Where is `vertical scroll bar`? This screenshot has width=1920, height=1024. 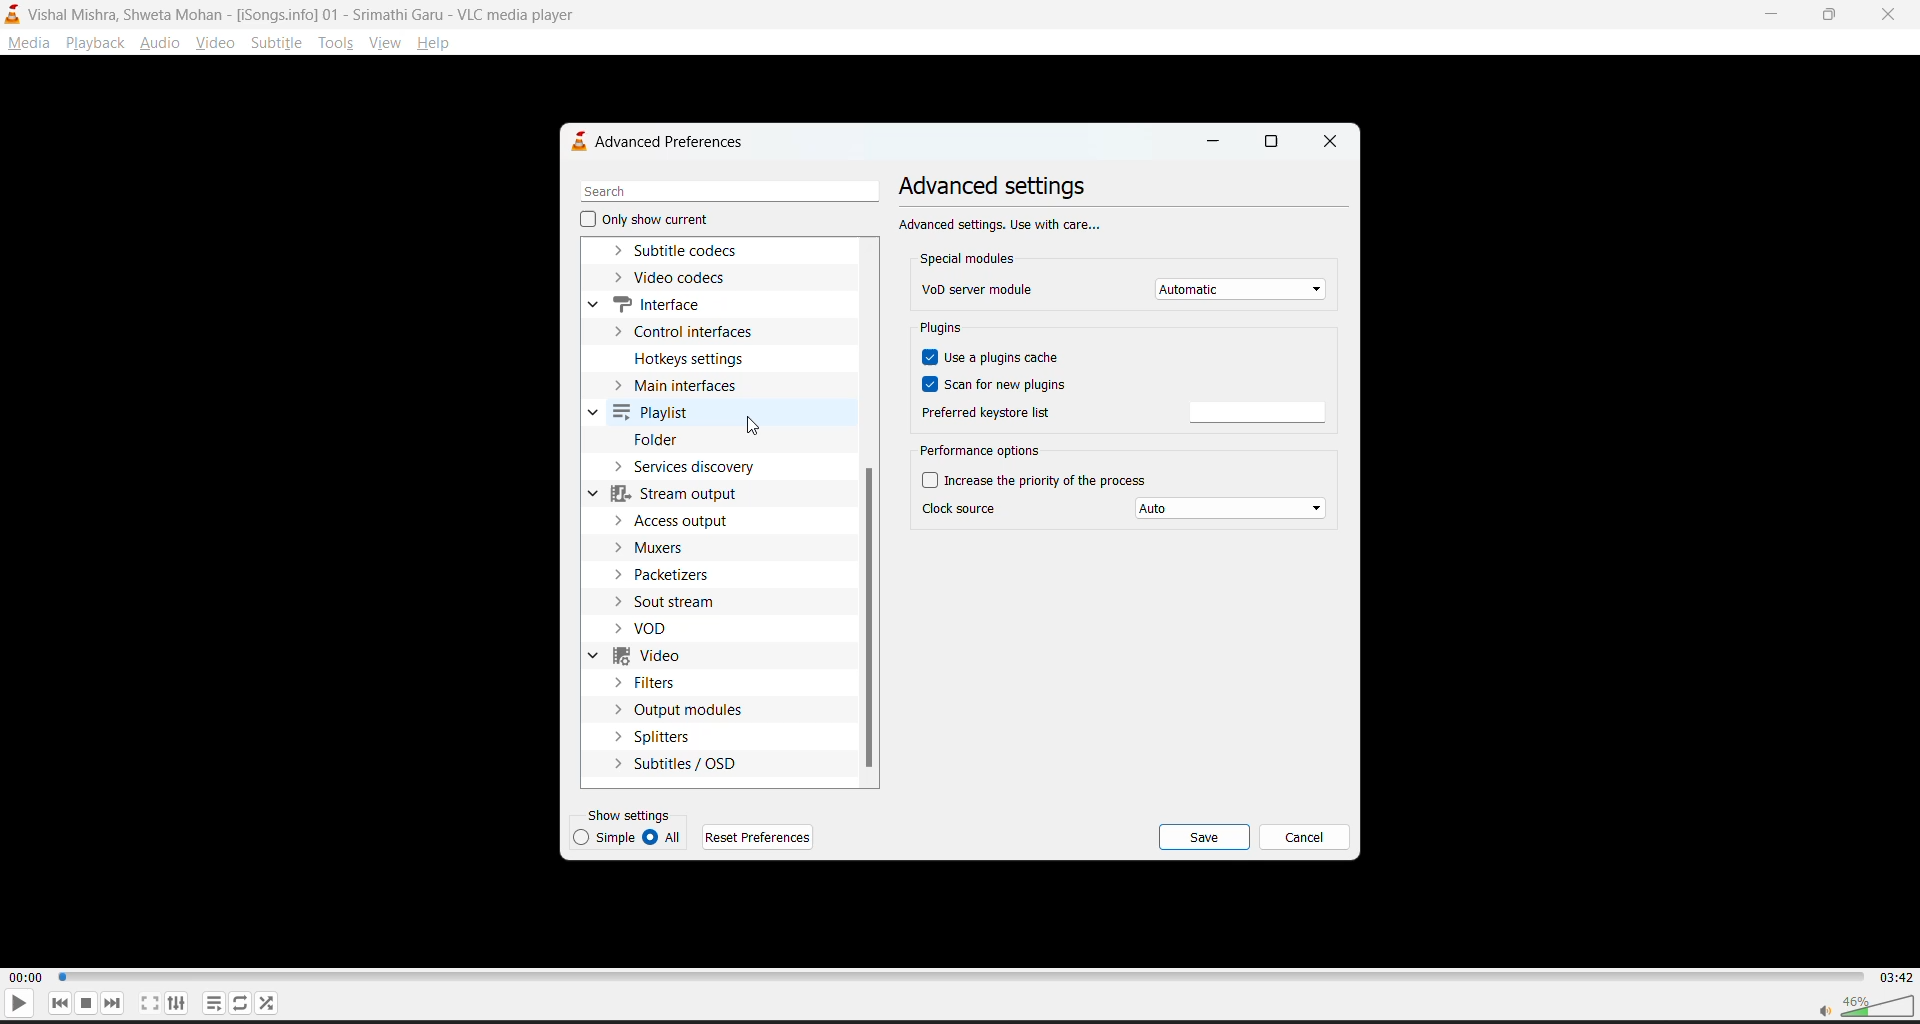
vertical scroll bar is located at coordinates (869, 619).